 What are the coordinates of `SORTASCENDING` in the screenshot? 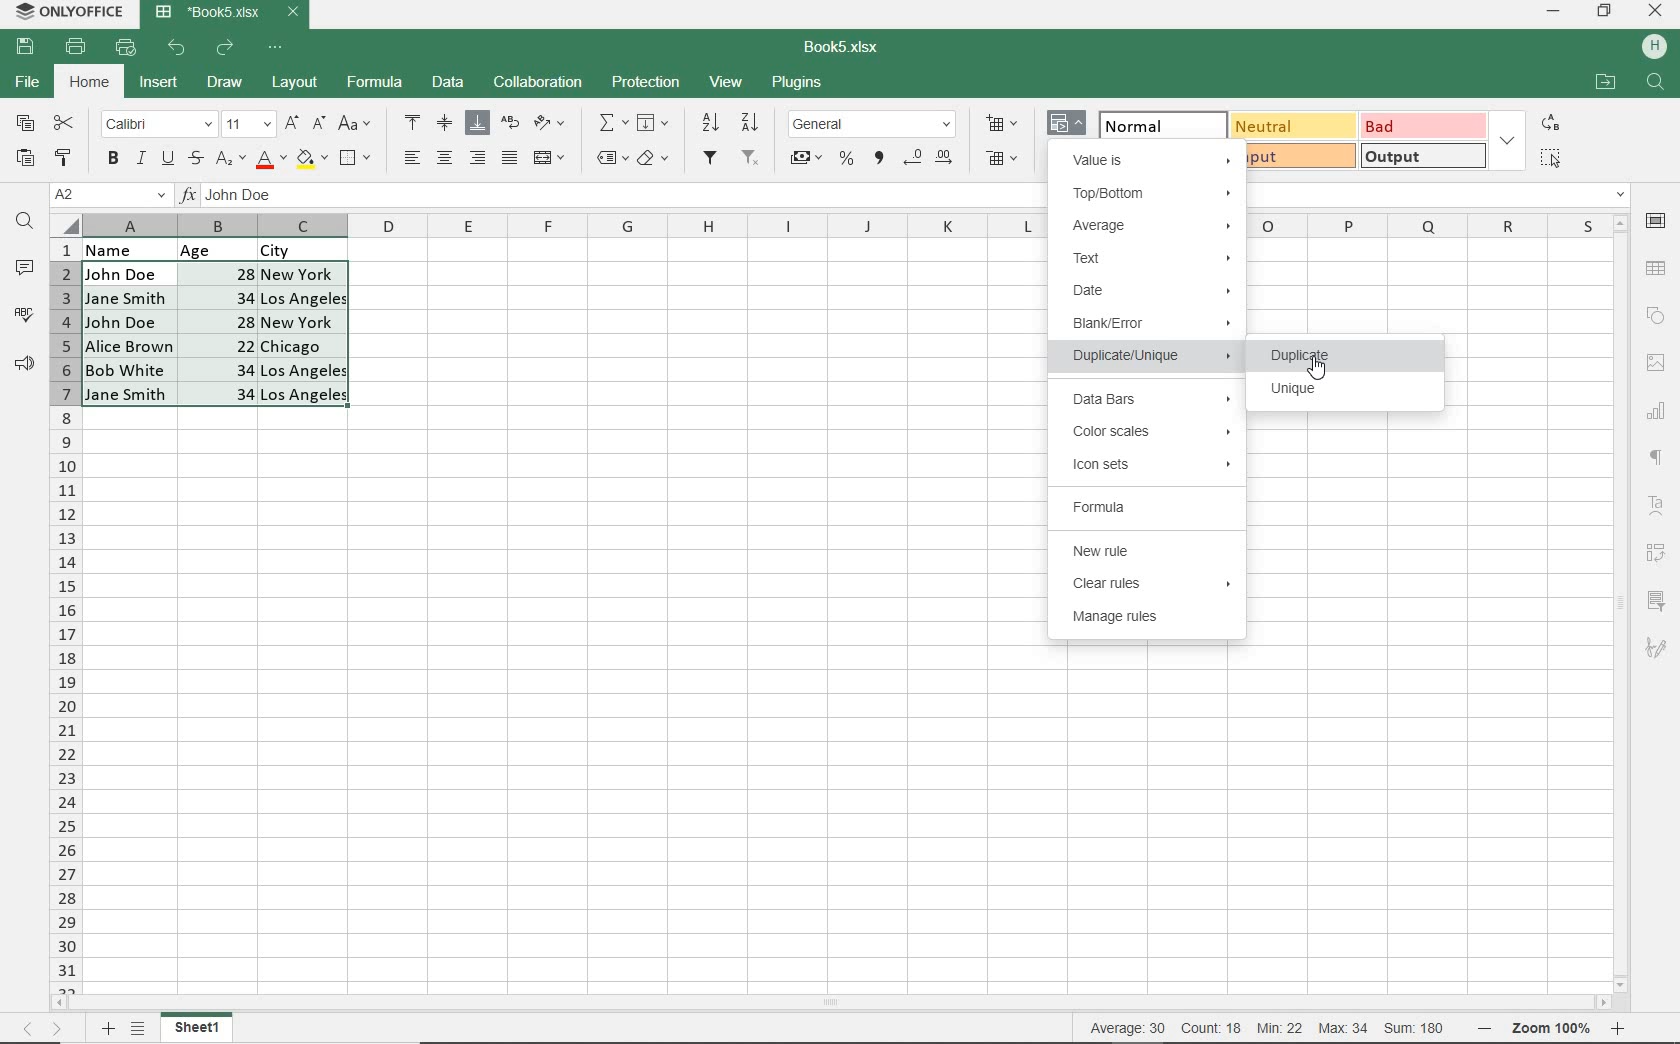 It's located at (712, 123).